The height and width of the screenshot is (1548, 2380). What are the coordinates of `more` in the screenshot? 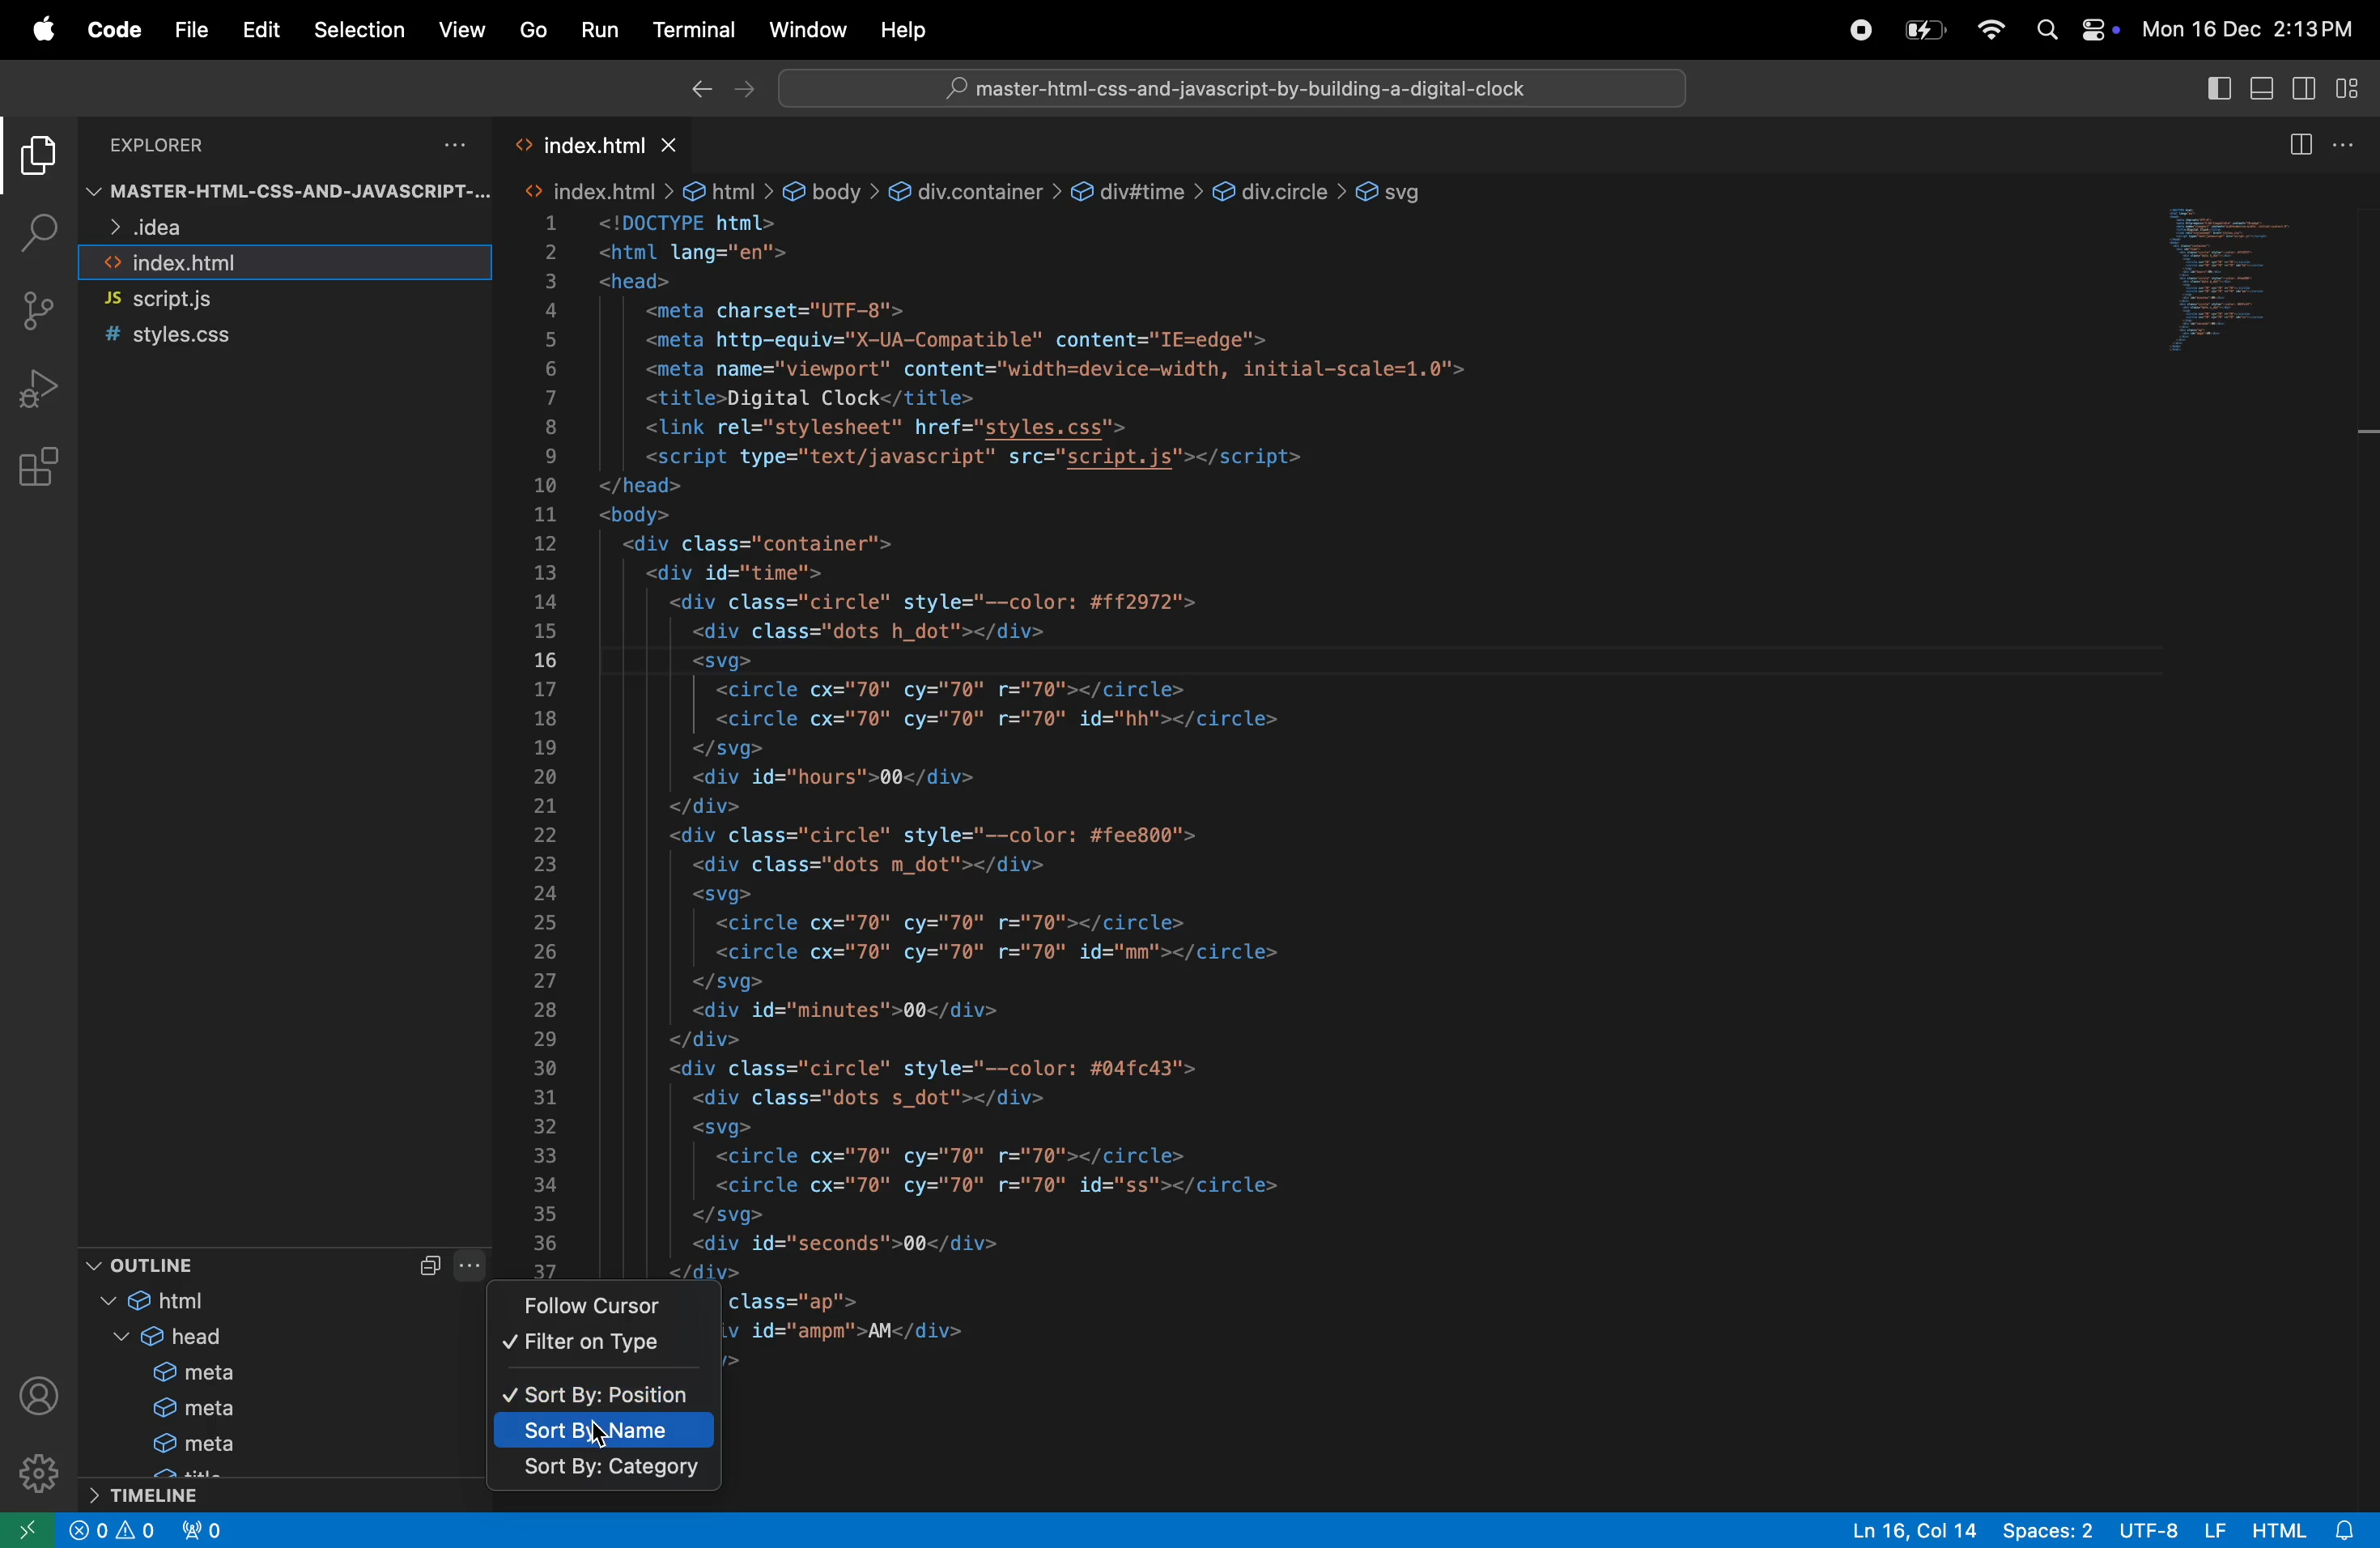 It's located at (474, 1265).